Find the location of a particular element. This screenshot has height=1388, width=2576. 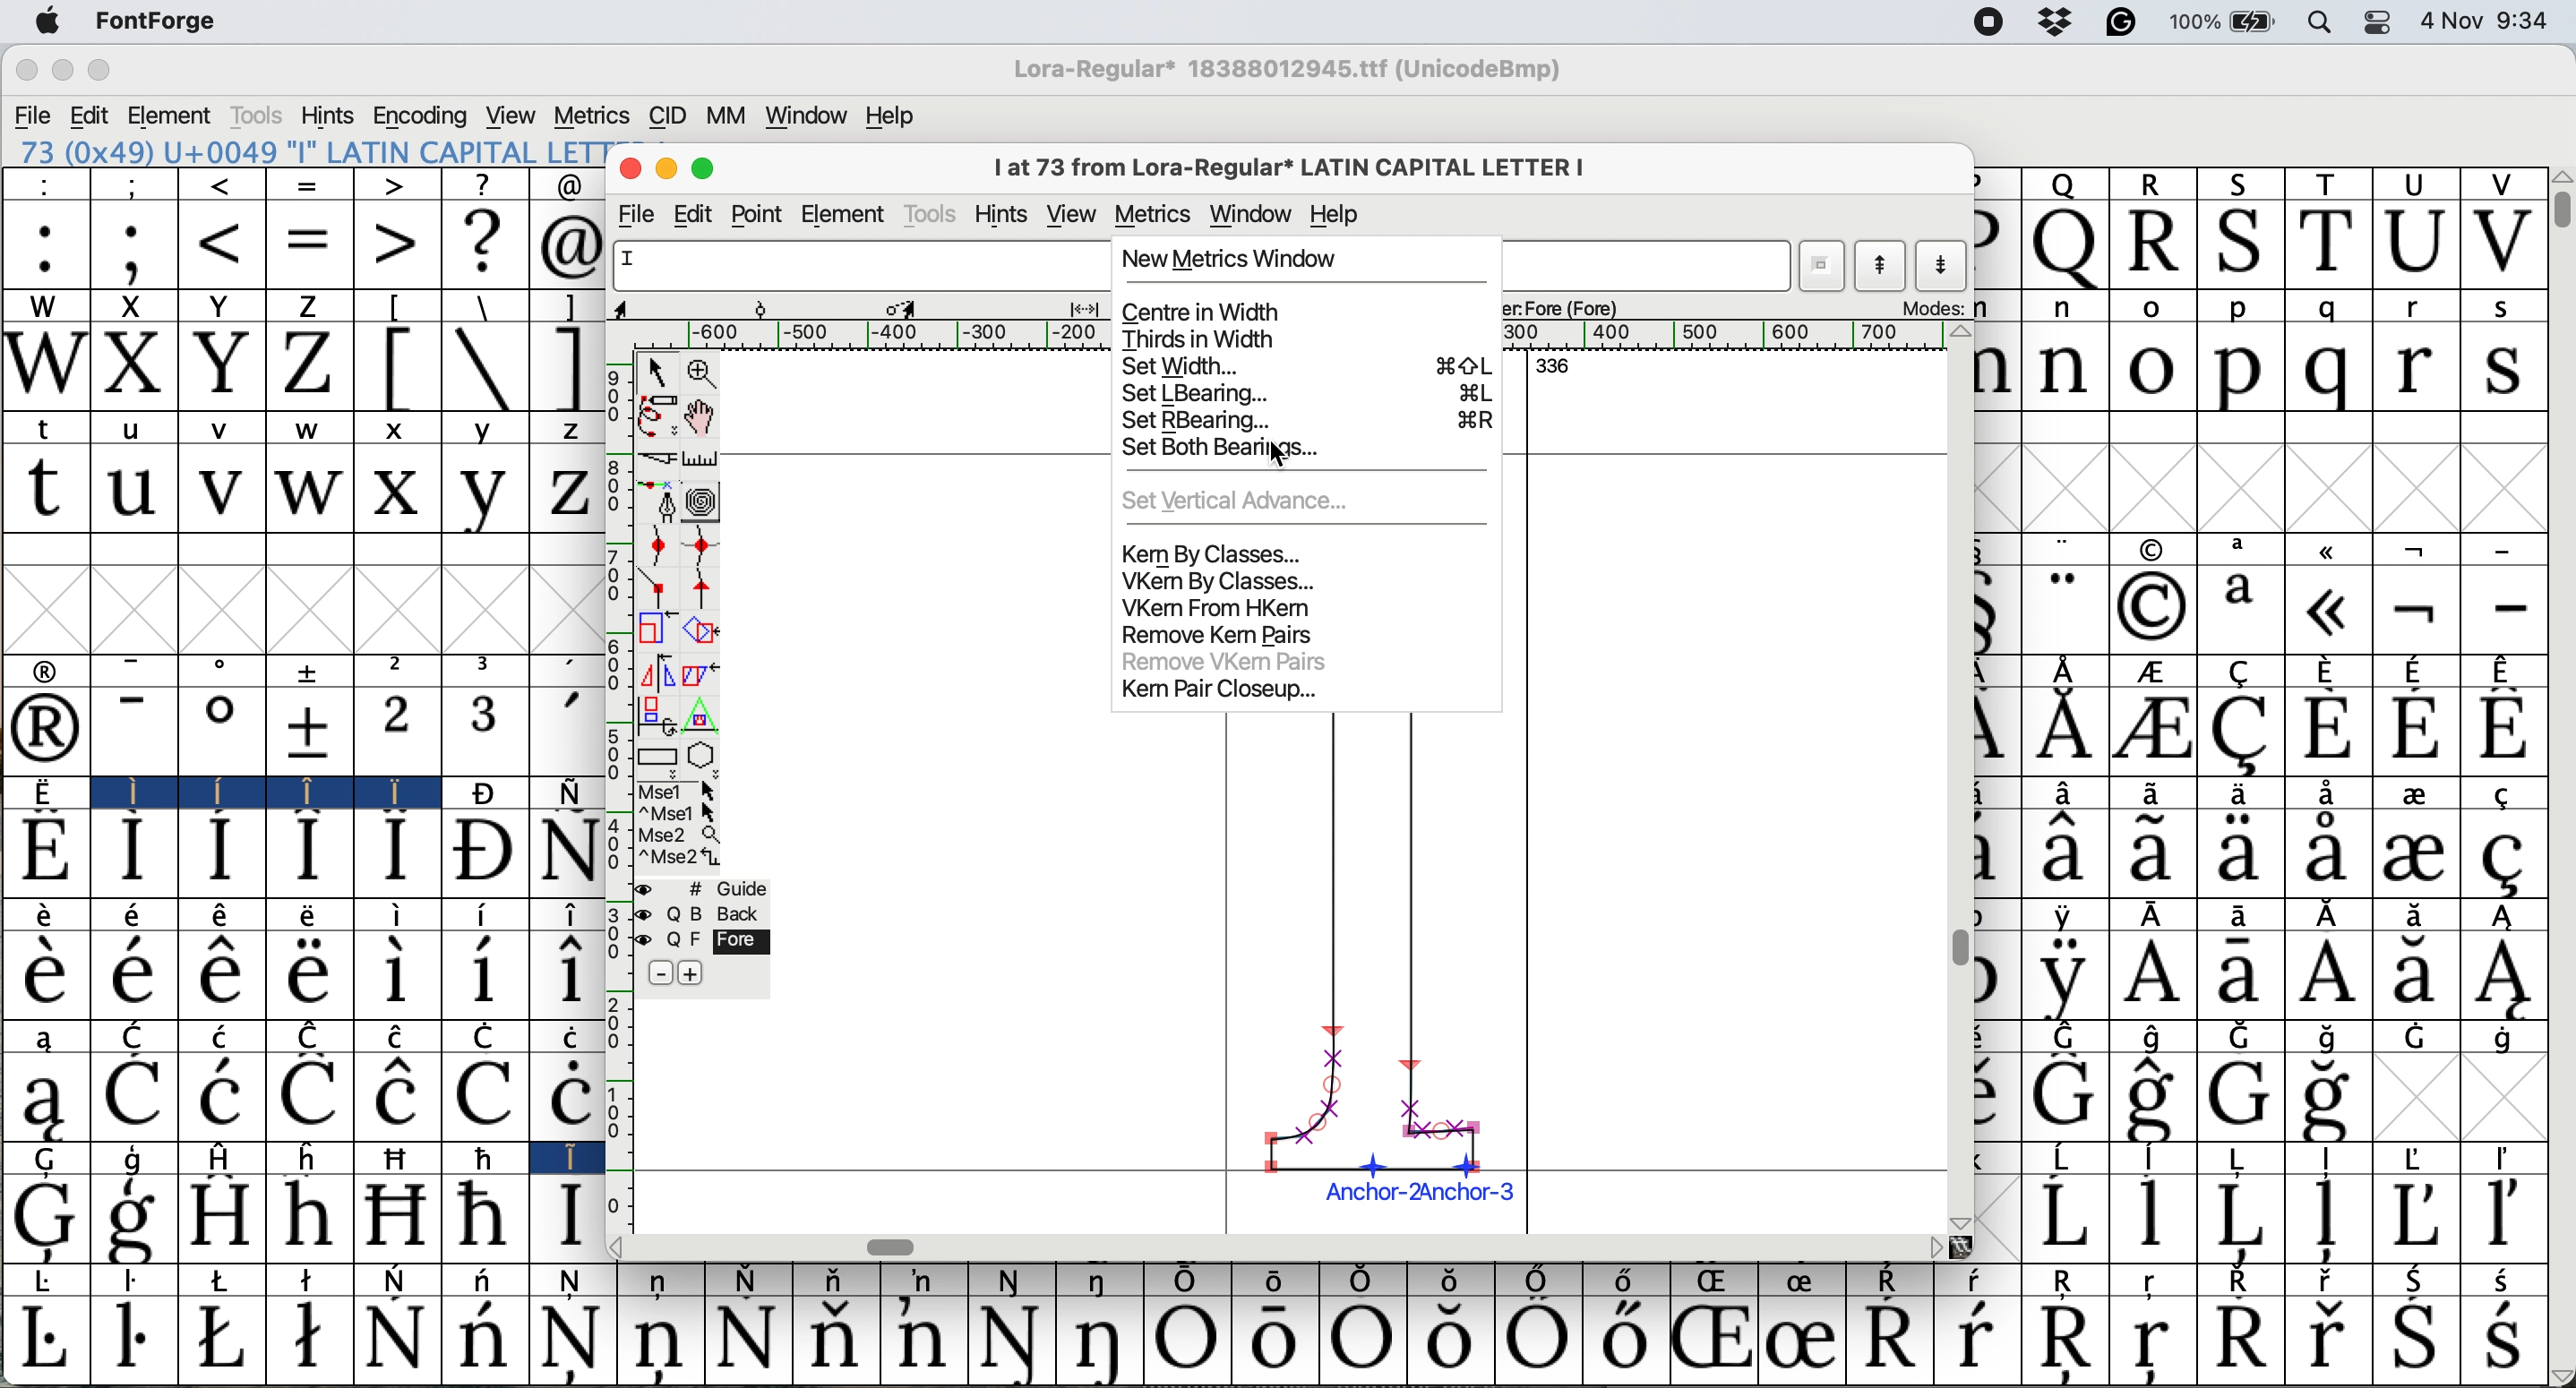

kem pair closeup is located at coordinates (1224, 692).